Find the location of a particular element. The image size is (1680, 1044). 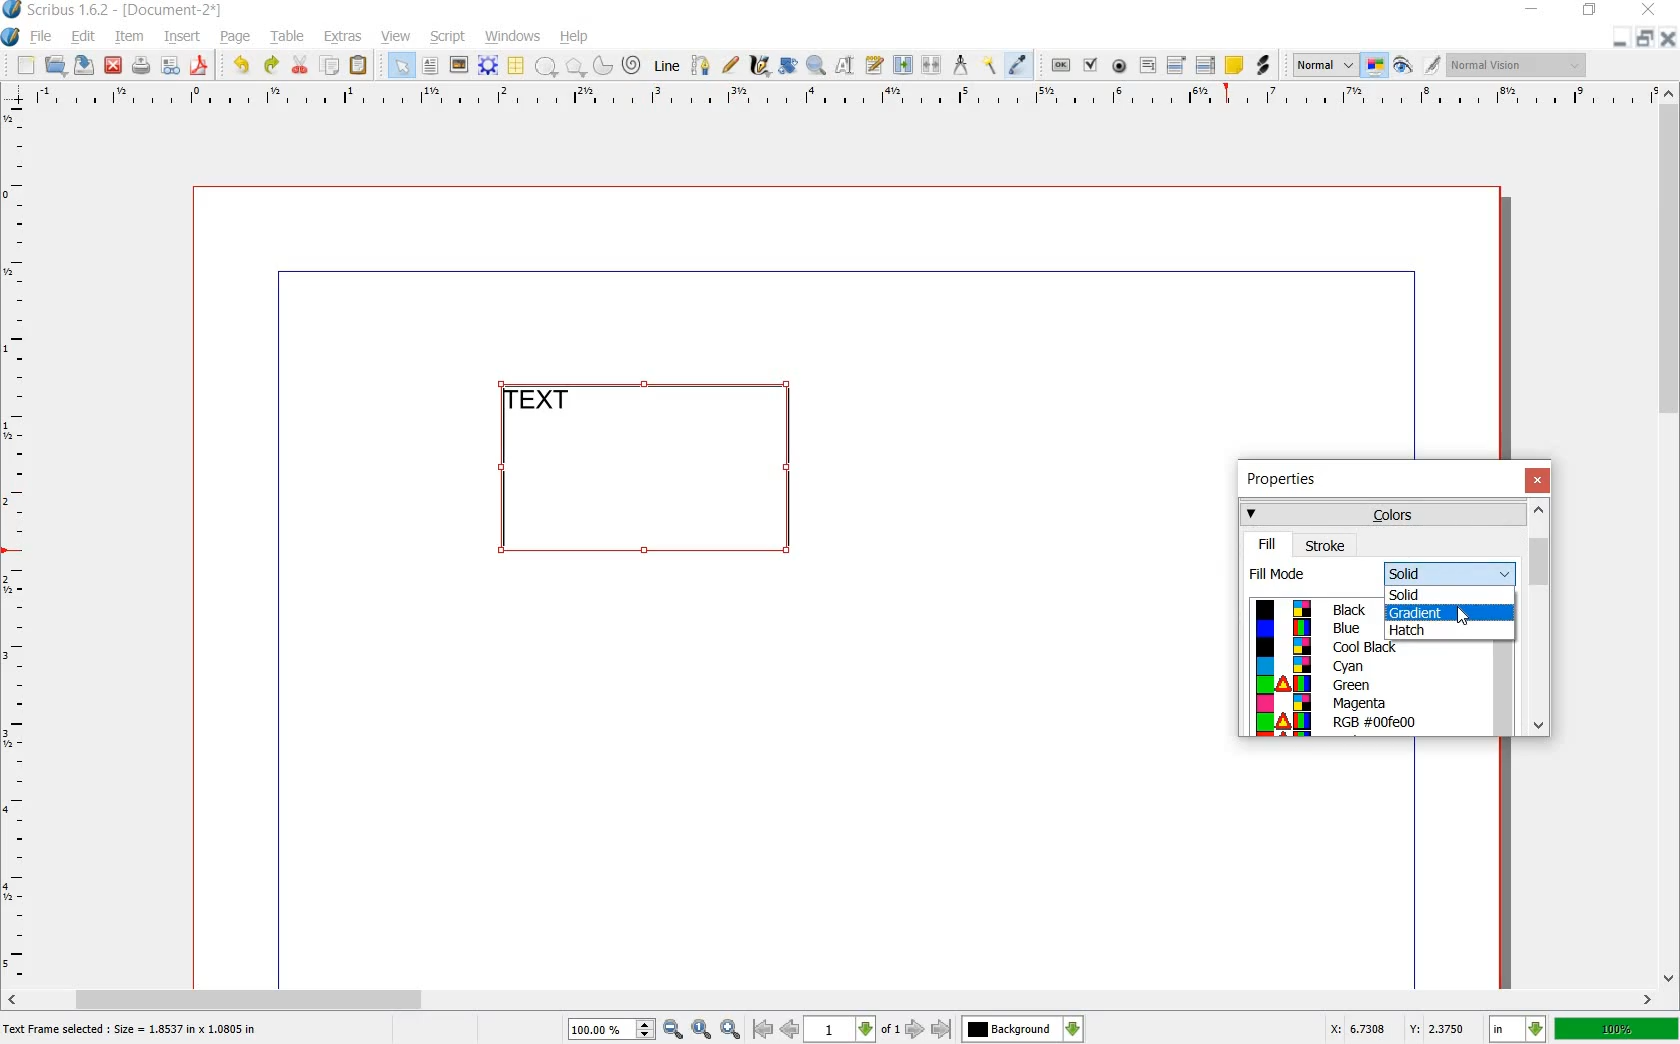

file is located at coordinates (44, 37).